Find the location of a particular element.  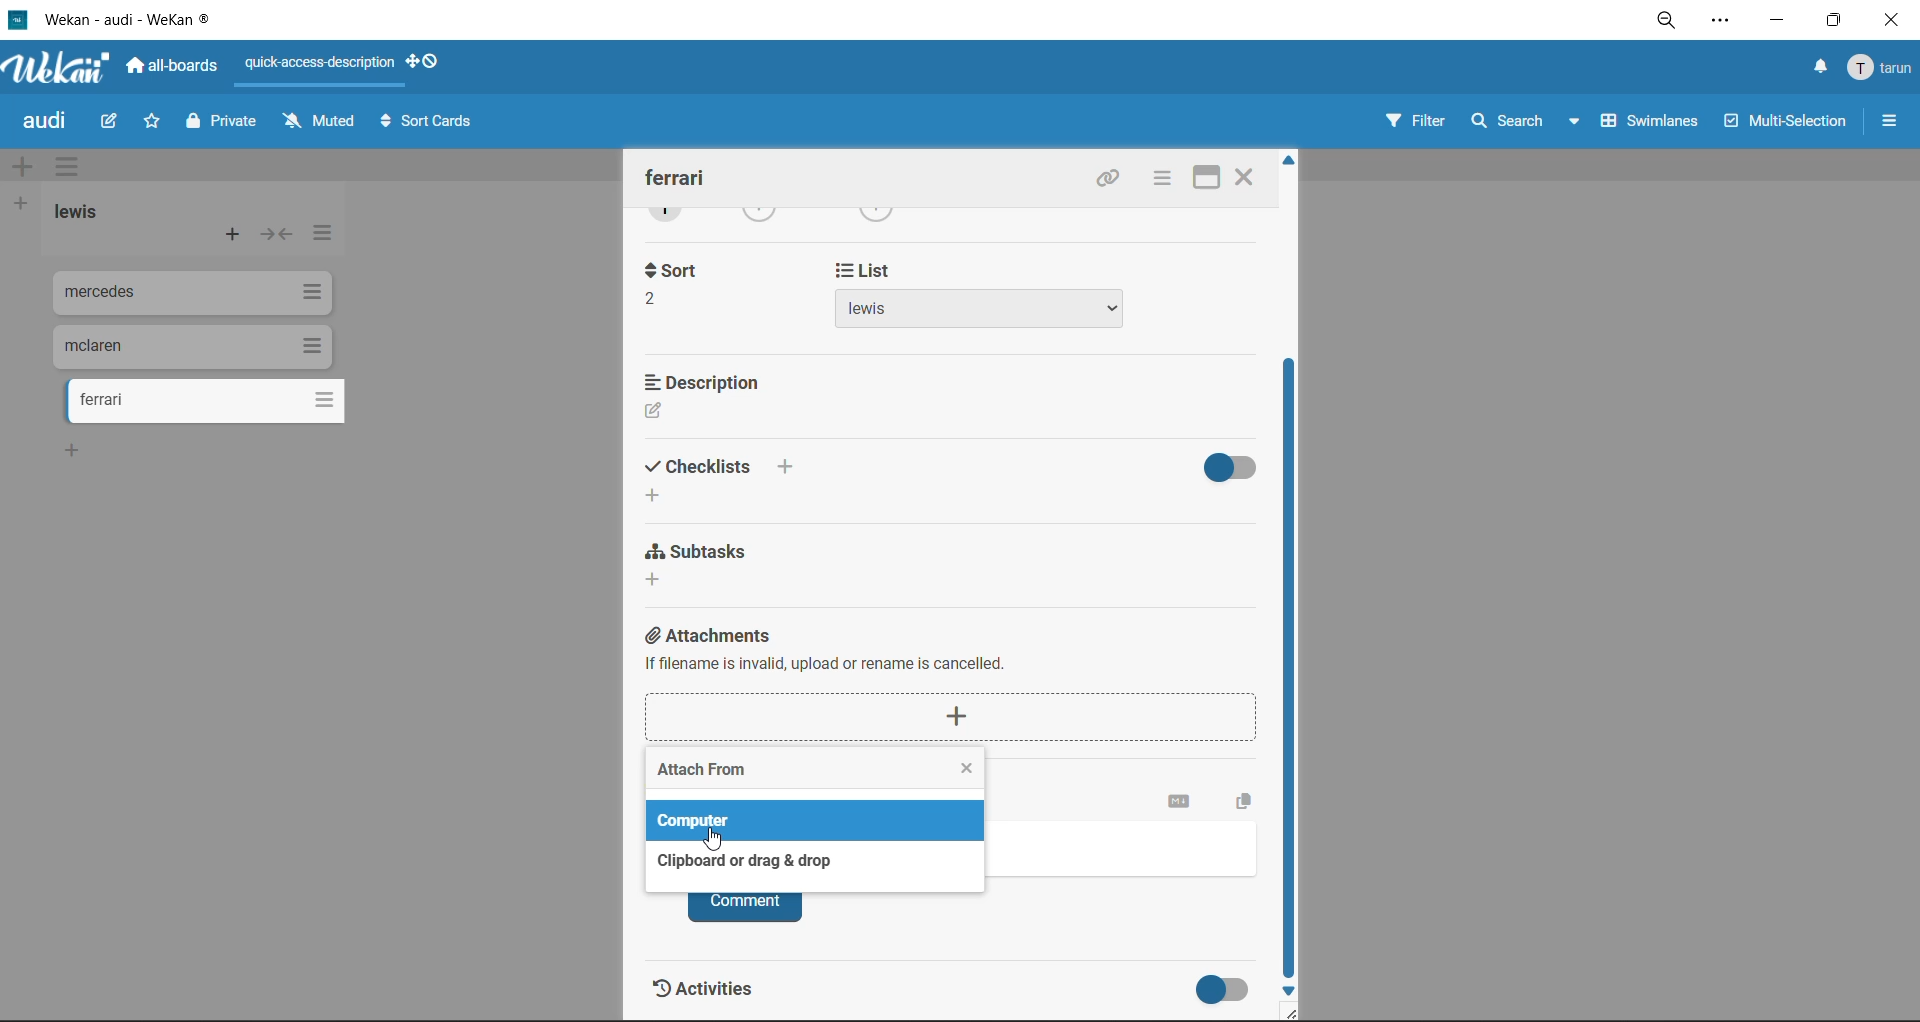

cursor is located at coordinates (715, 839).